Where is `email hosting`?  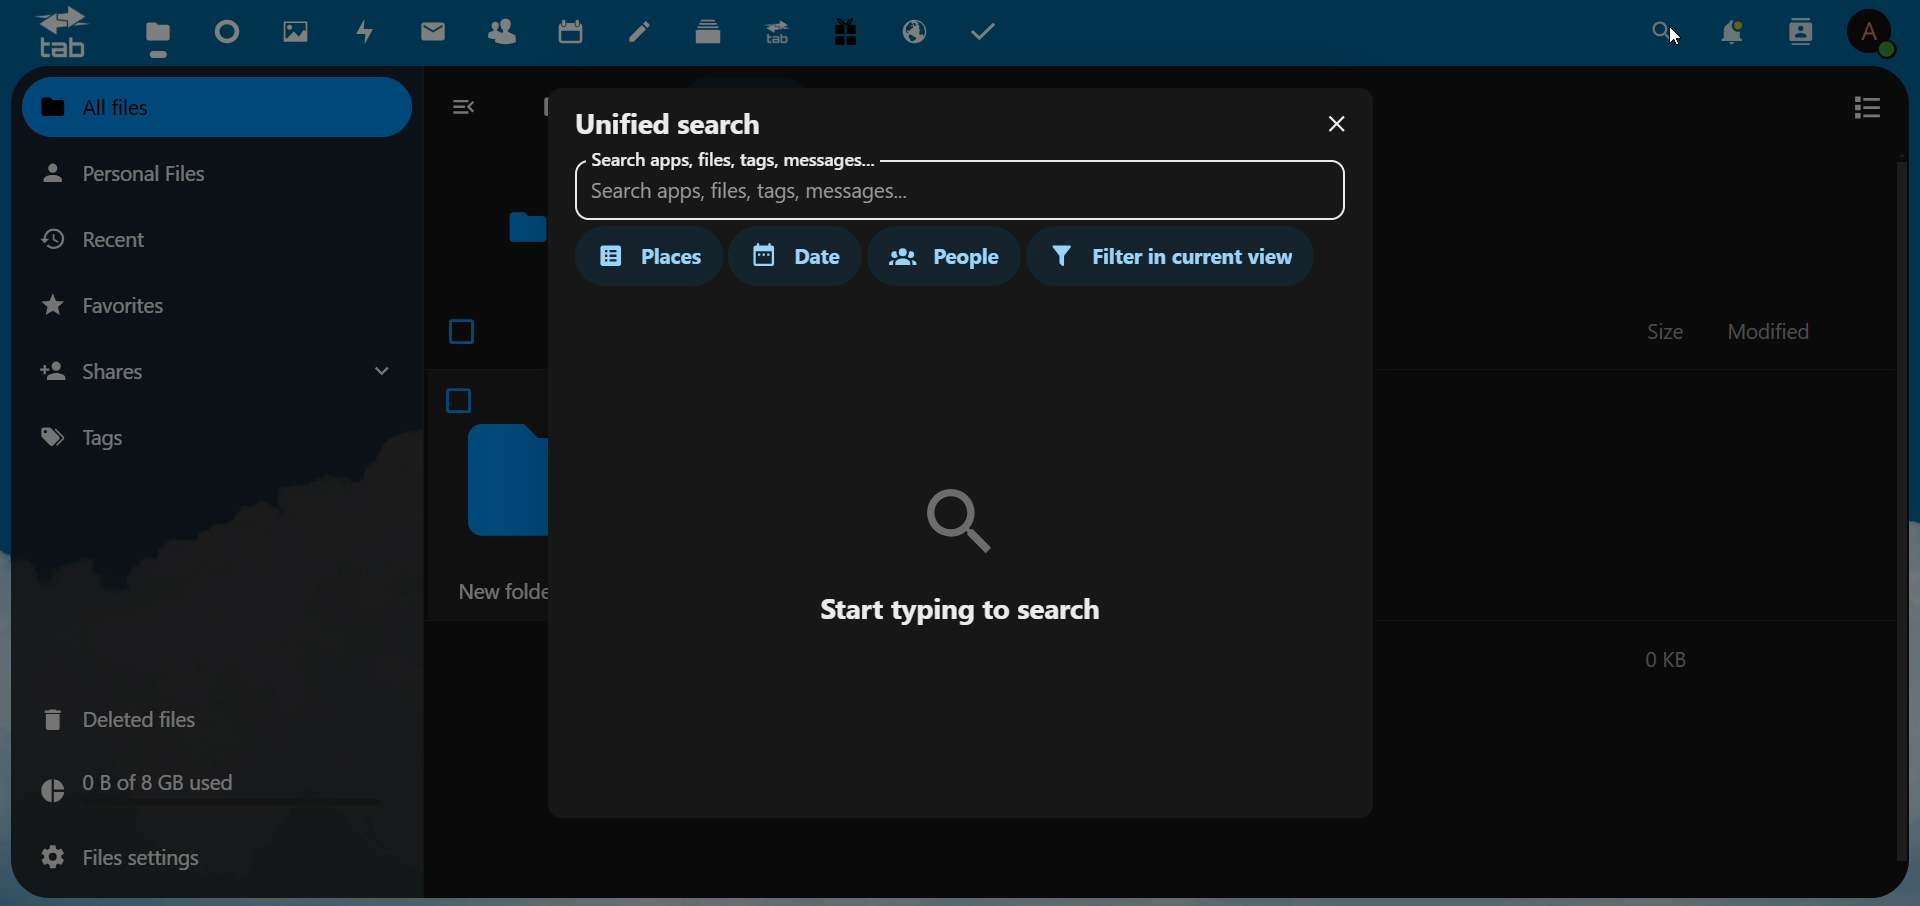 email hosting is located at coordinates (917, 30).